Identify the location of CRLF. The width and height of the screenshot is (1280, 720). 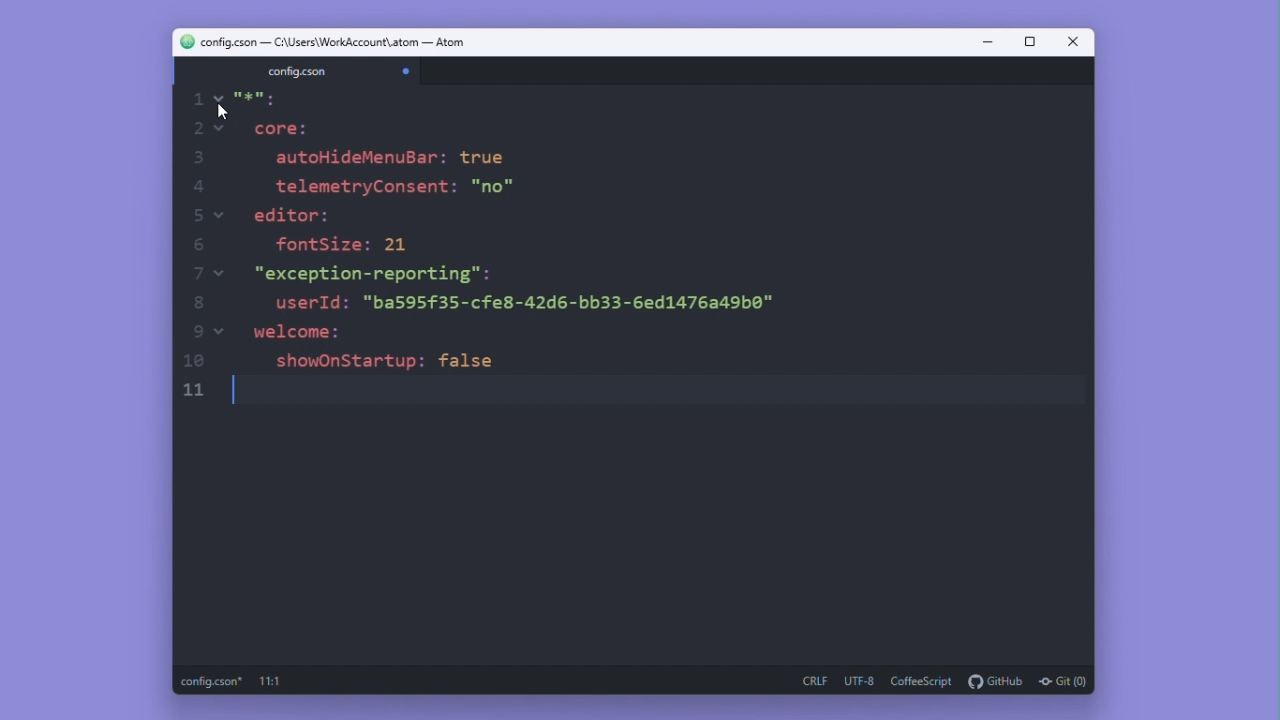
(815, 682).